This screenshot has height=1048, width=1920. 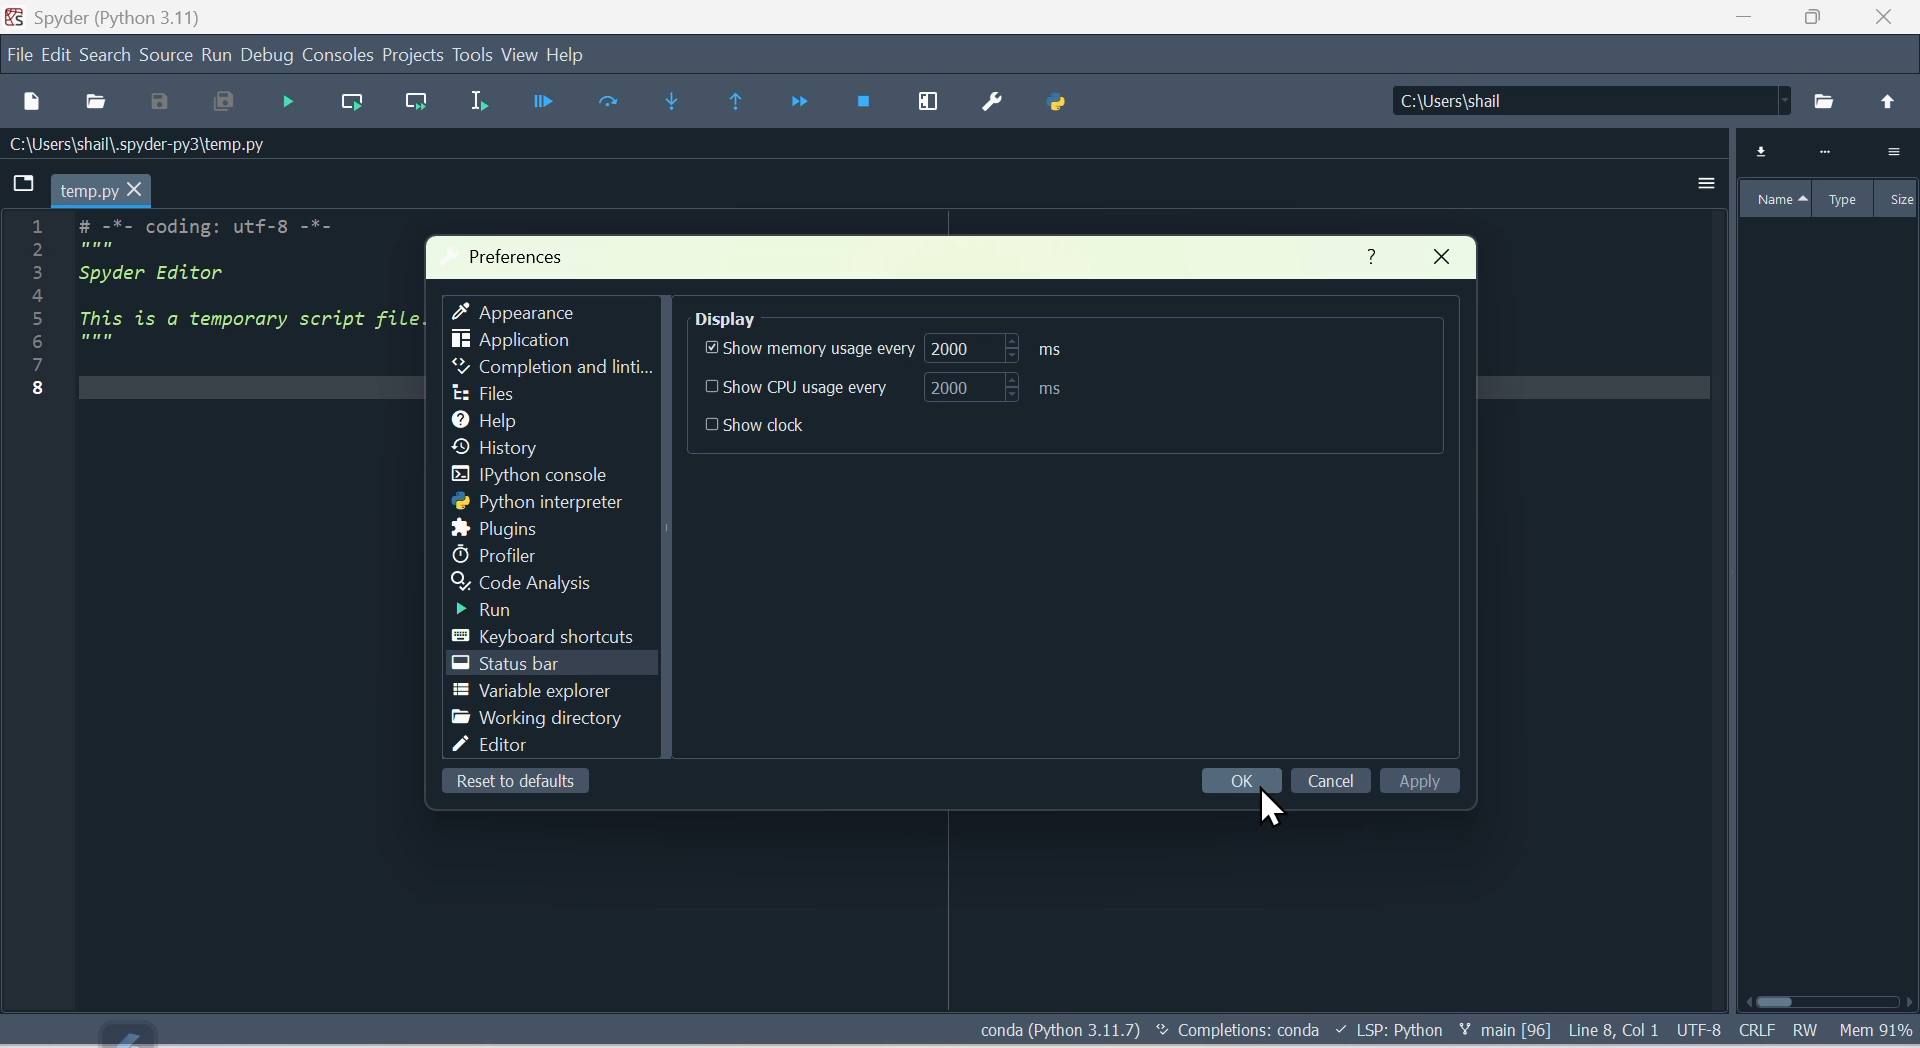 I want to click on Run cell, so click(x=609, y=107).